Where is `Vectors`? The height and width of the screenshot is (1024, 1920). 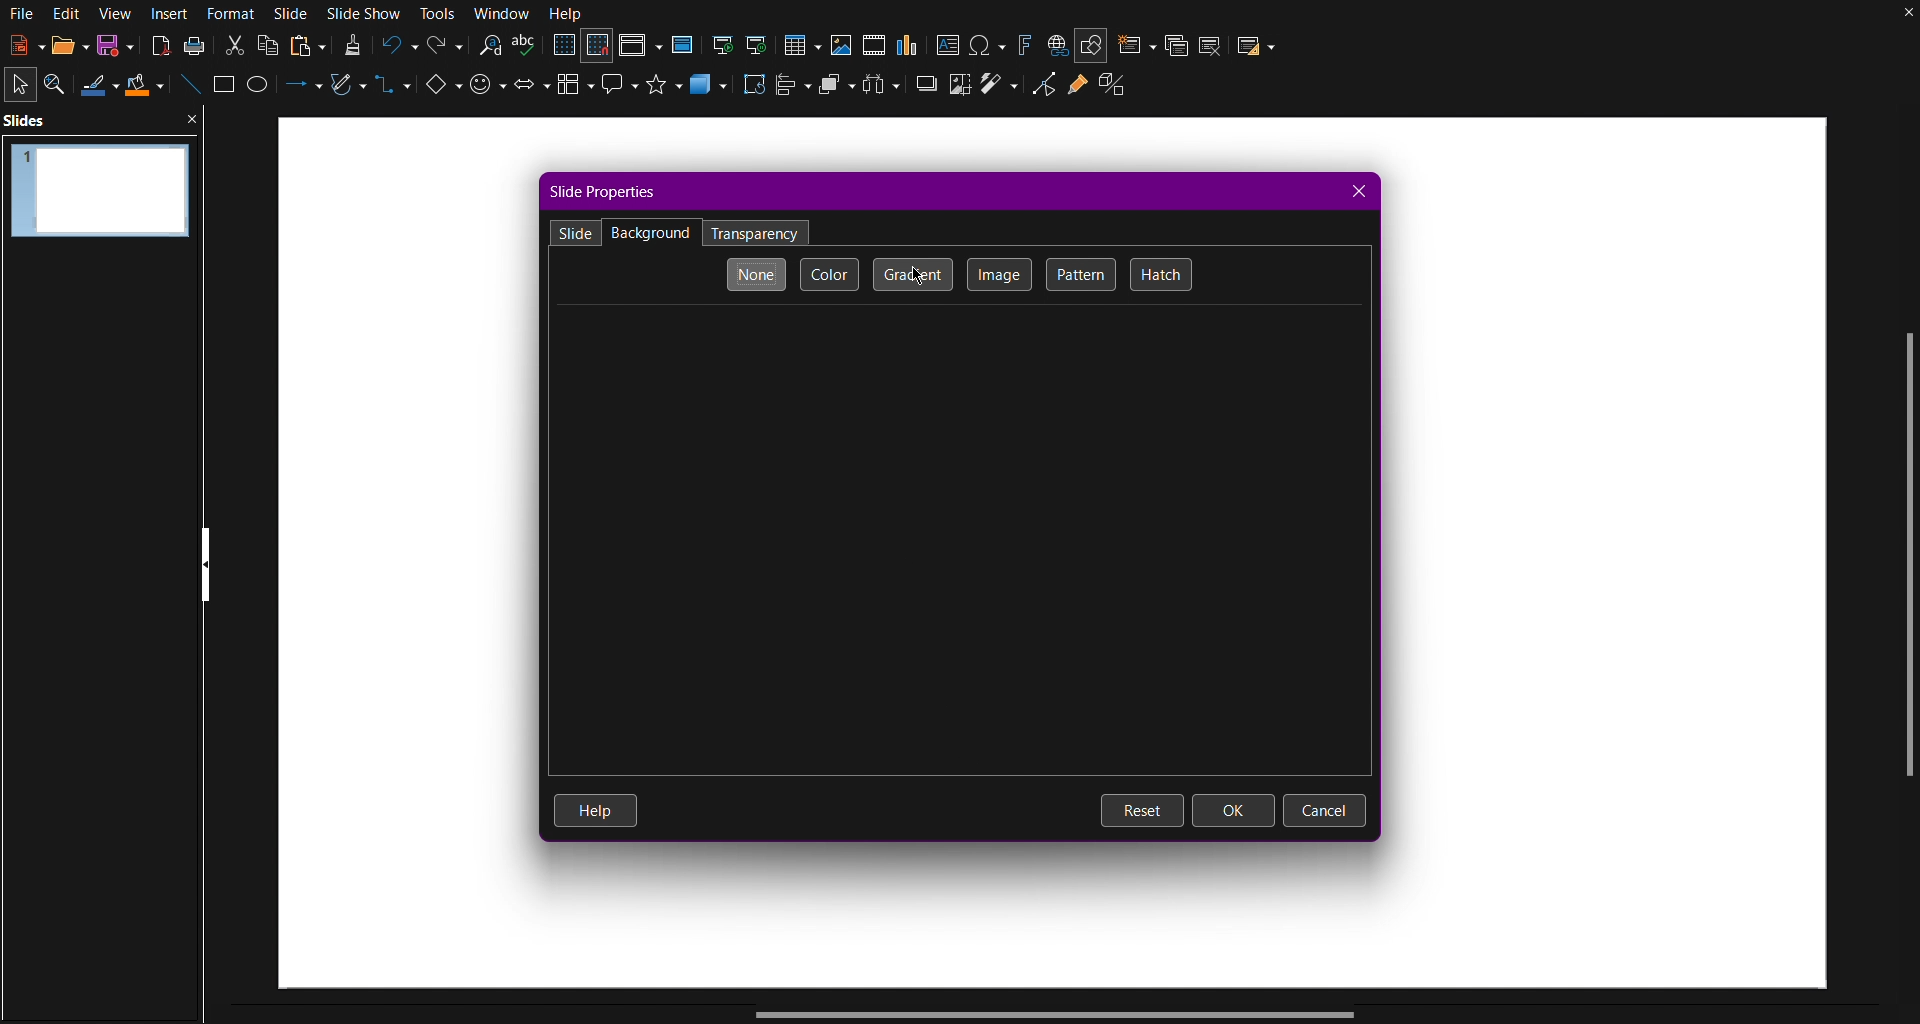
Vectors is located at coordinates (347, 89).